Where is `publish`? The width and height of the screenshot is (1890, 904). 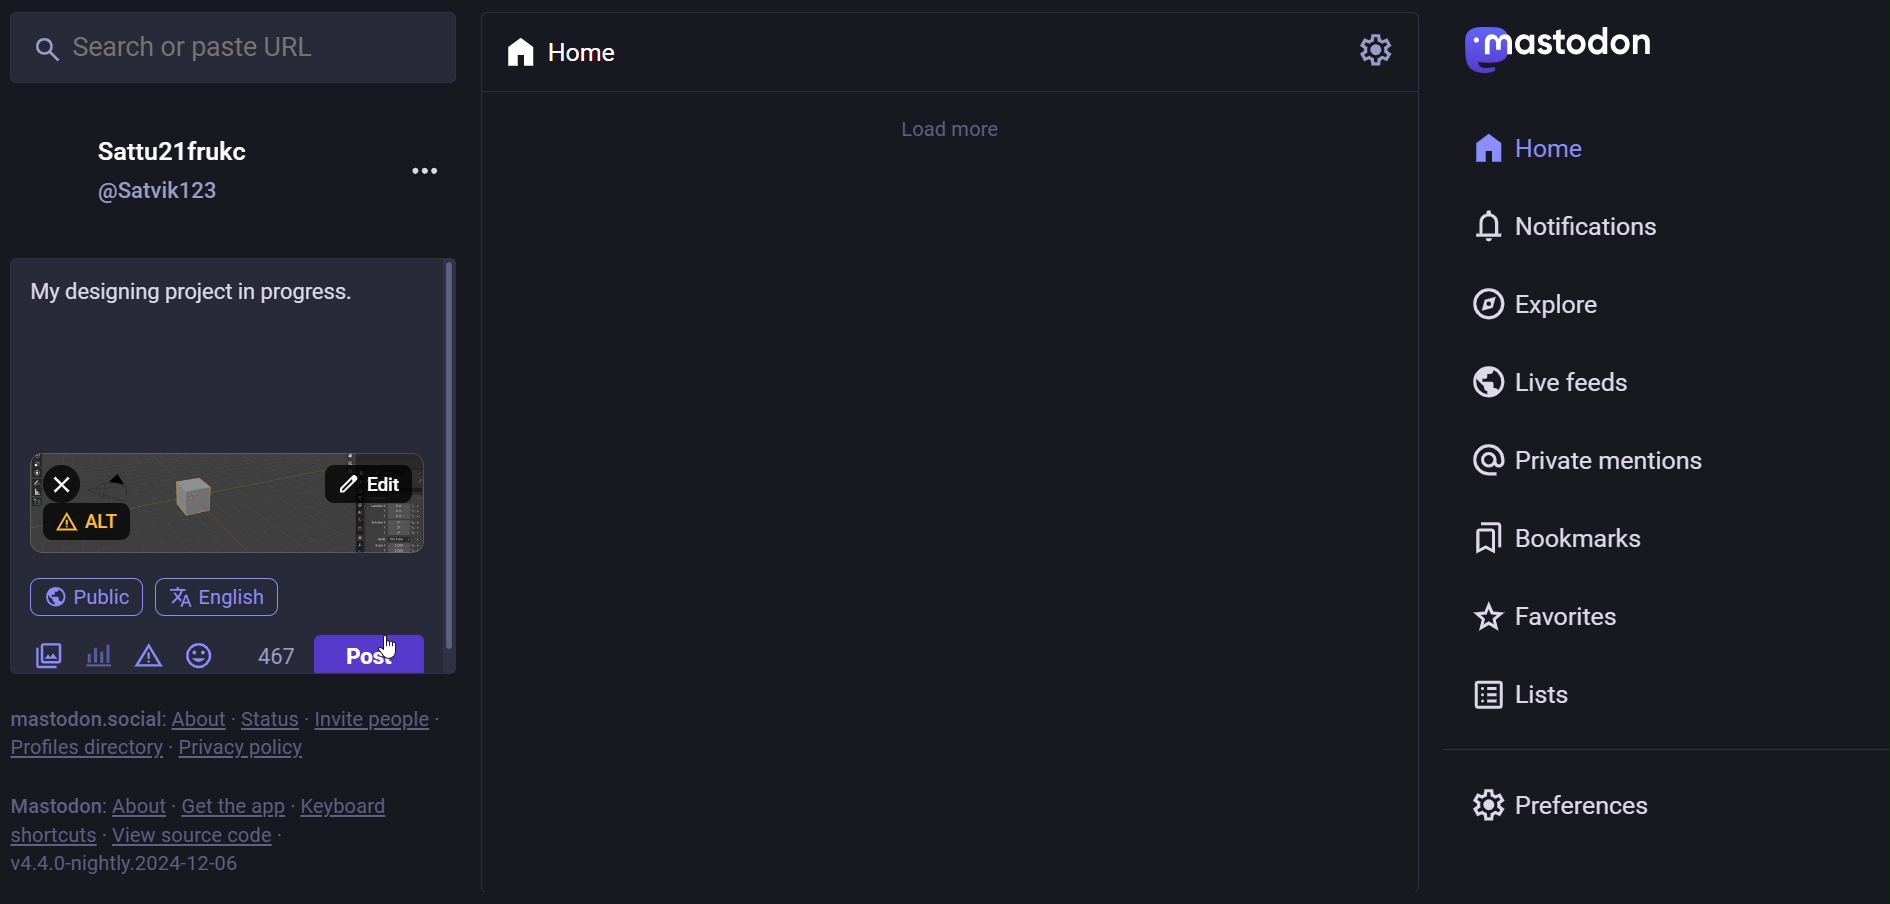
publish is located at coordinates (80, 595).